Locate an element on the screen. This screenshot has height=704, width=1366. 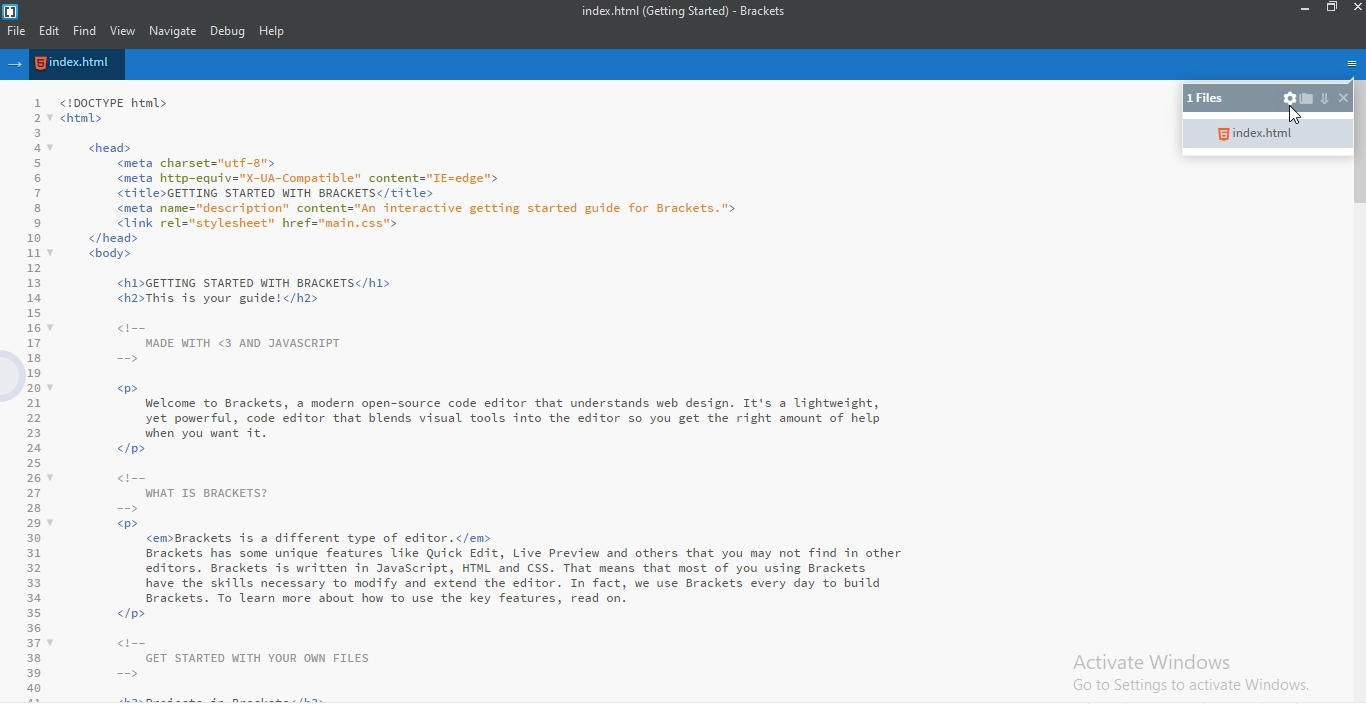
open folder is located at coordinates (1308, 98).